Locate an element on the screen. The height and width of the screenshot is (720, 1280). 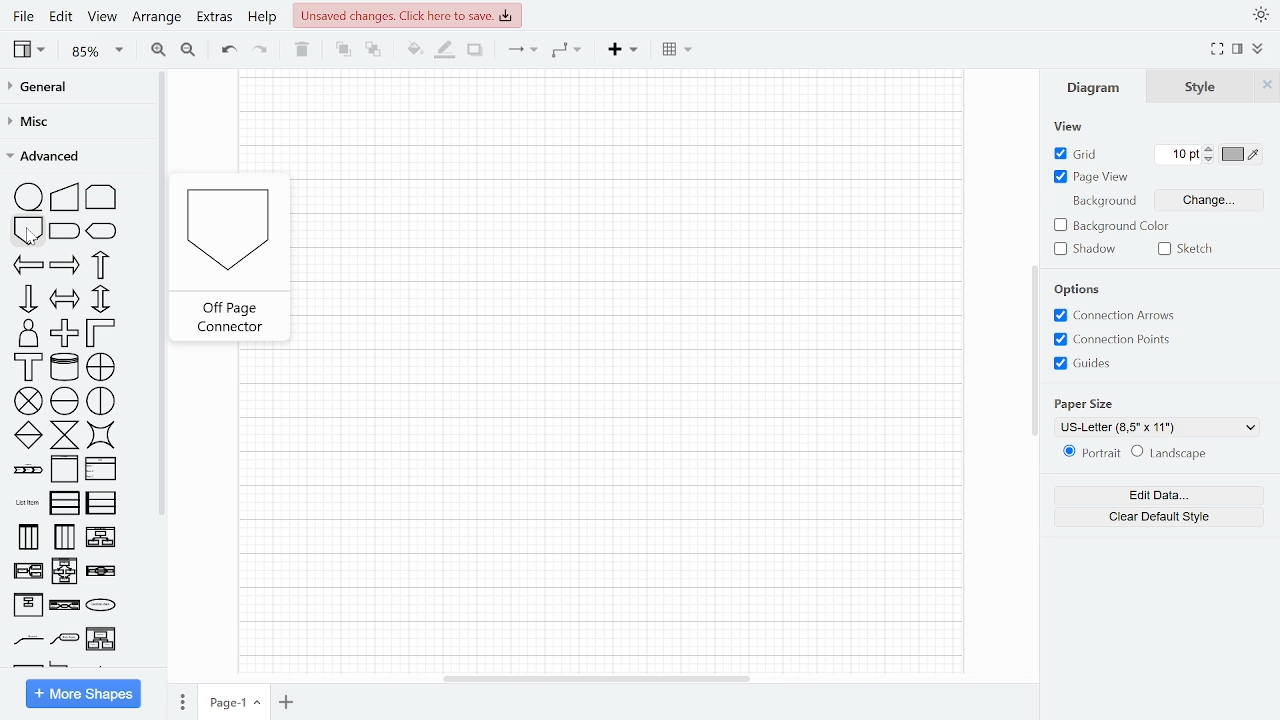
Edit data is located at coordinates (1162, 493).